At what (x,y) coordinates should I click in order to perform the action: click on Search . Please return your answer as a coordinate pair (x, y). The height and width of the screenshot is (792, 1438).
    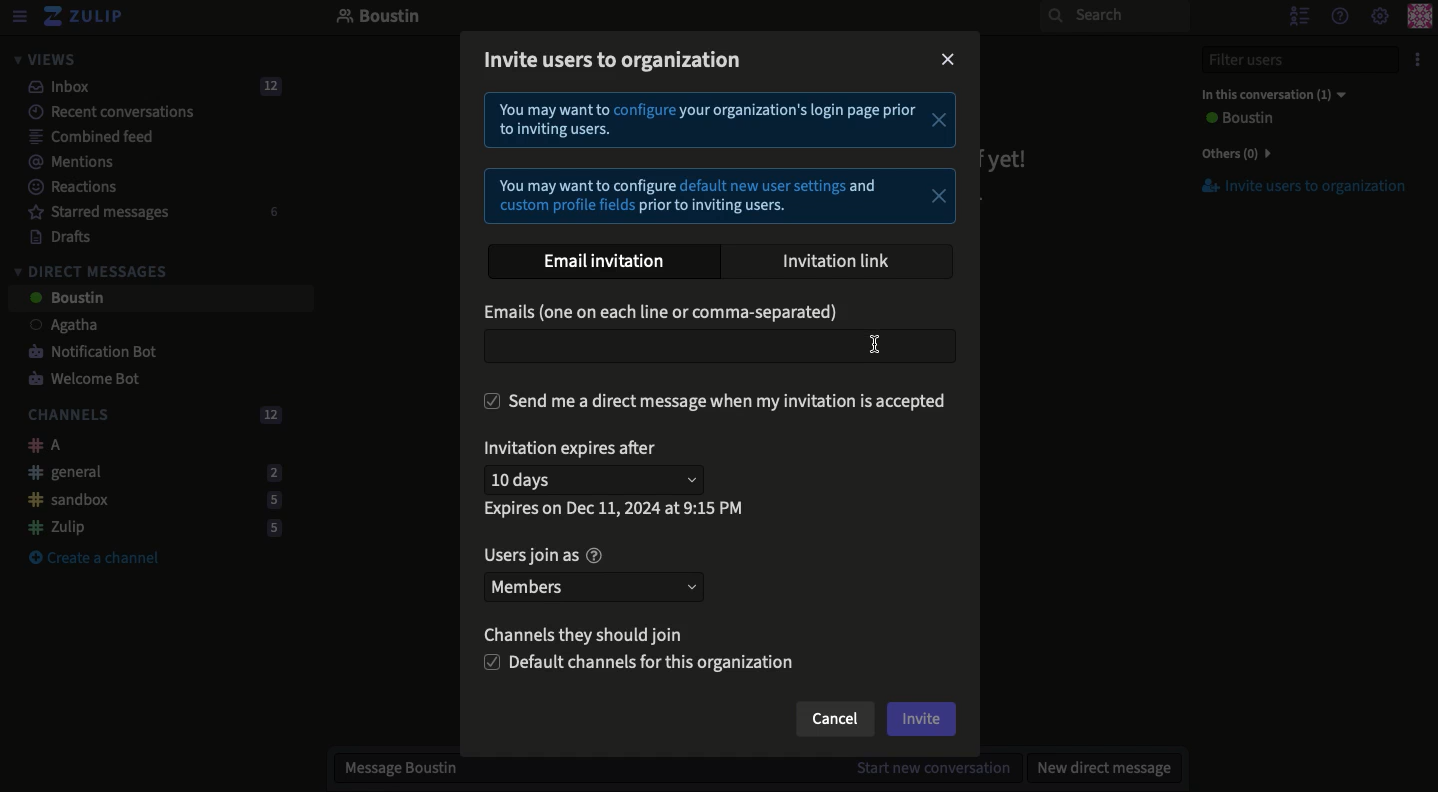
    Looking at the image, I should click on (1114, 16).